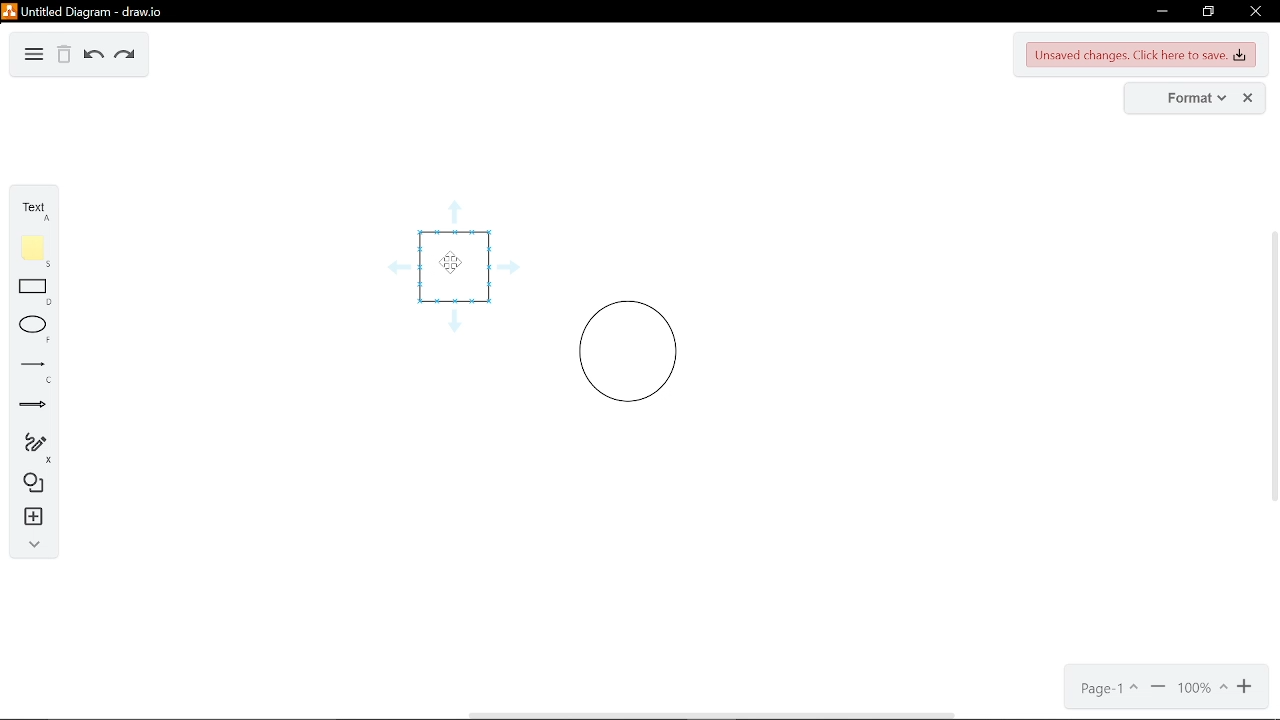 This screenshot has width=1280, height=720. Describe the element at coordinates (91, 56) in the screenshot. I see `undo` at that location.